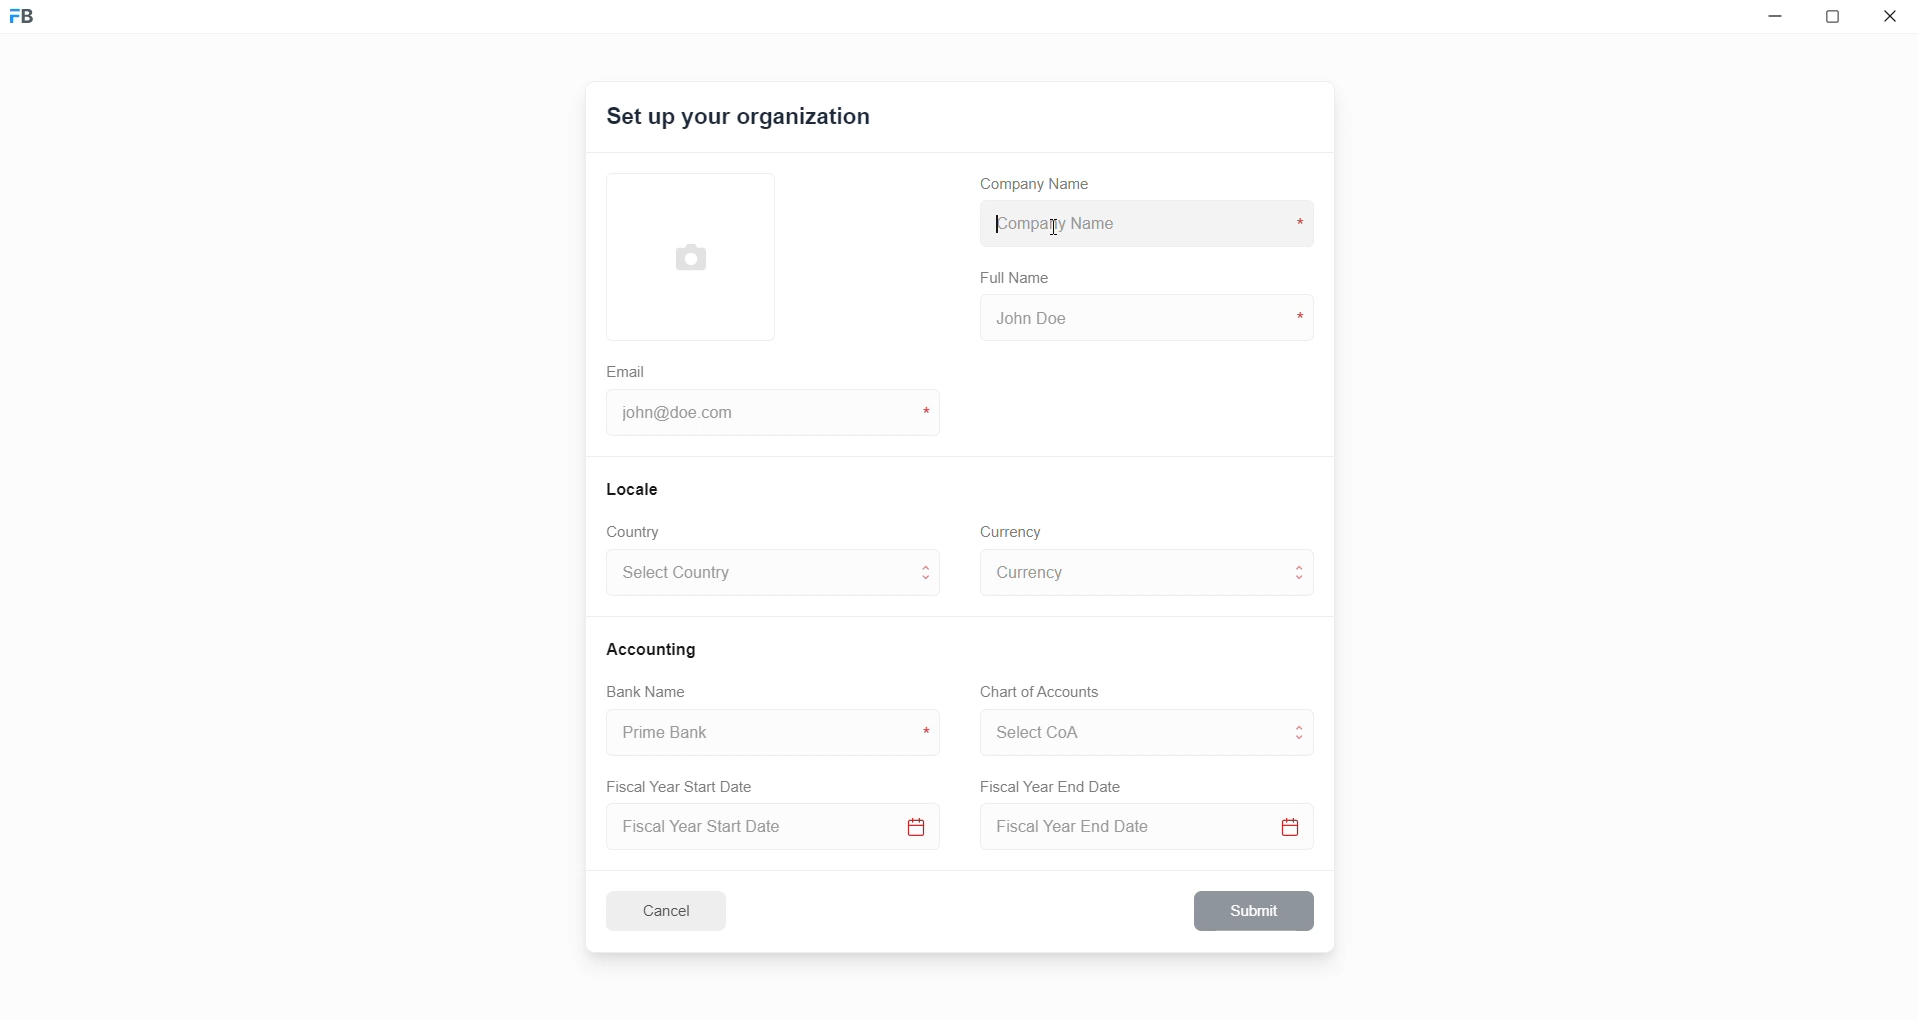 This screenshot has width=1918, height=1020. What do you see at coordinates (1142, 221) in the screenshot?
I see `company name input box` at bounding box center [1142, 221].